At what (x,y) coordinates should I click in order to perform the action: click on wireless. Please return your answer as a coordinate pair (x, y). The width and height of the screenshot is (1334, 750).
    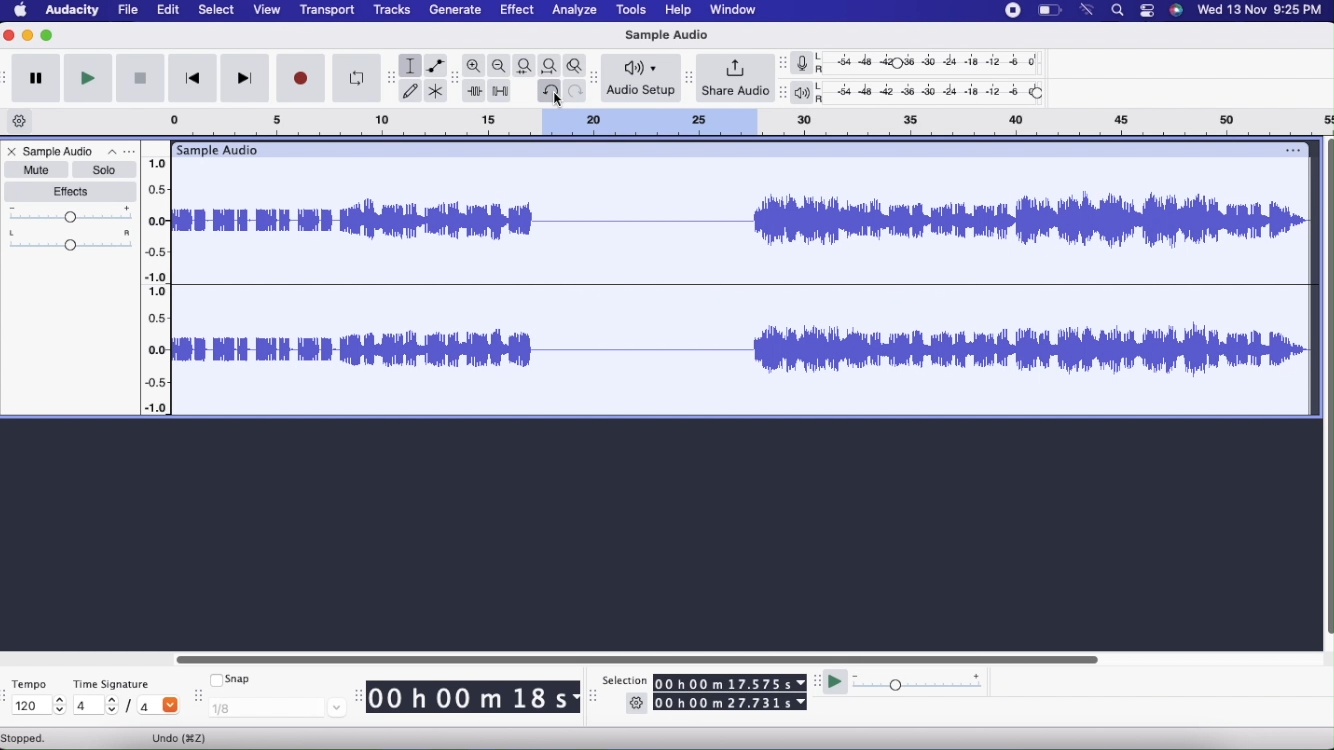
    Looking at the image, I should click on (1089, 9).